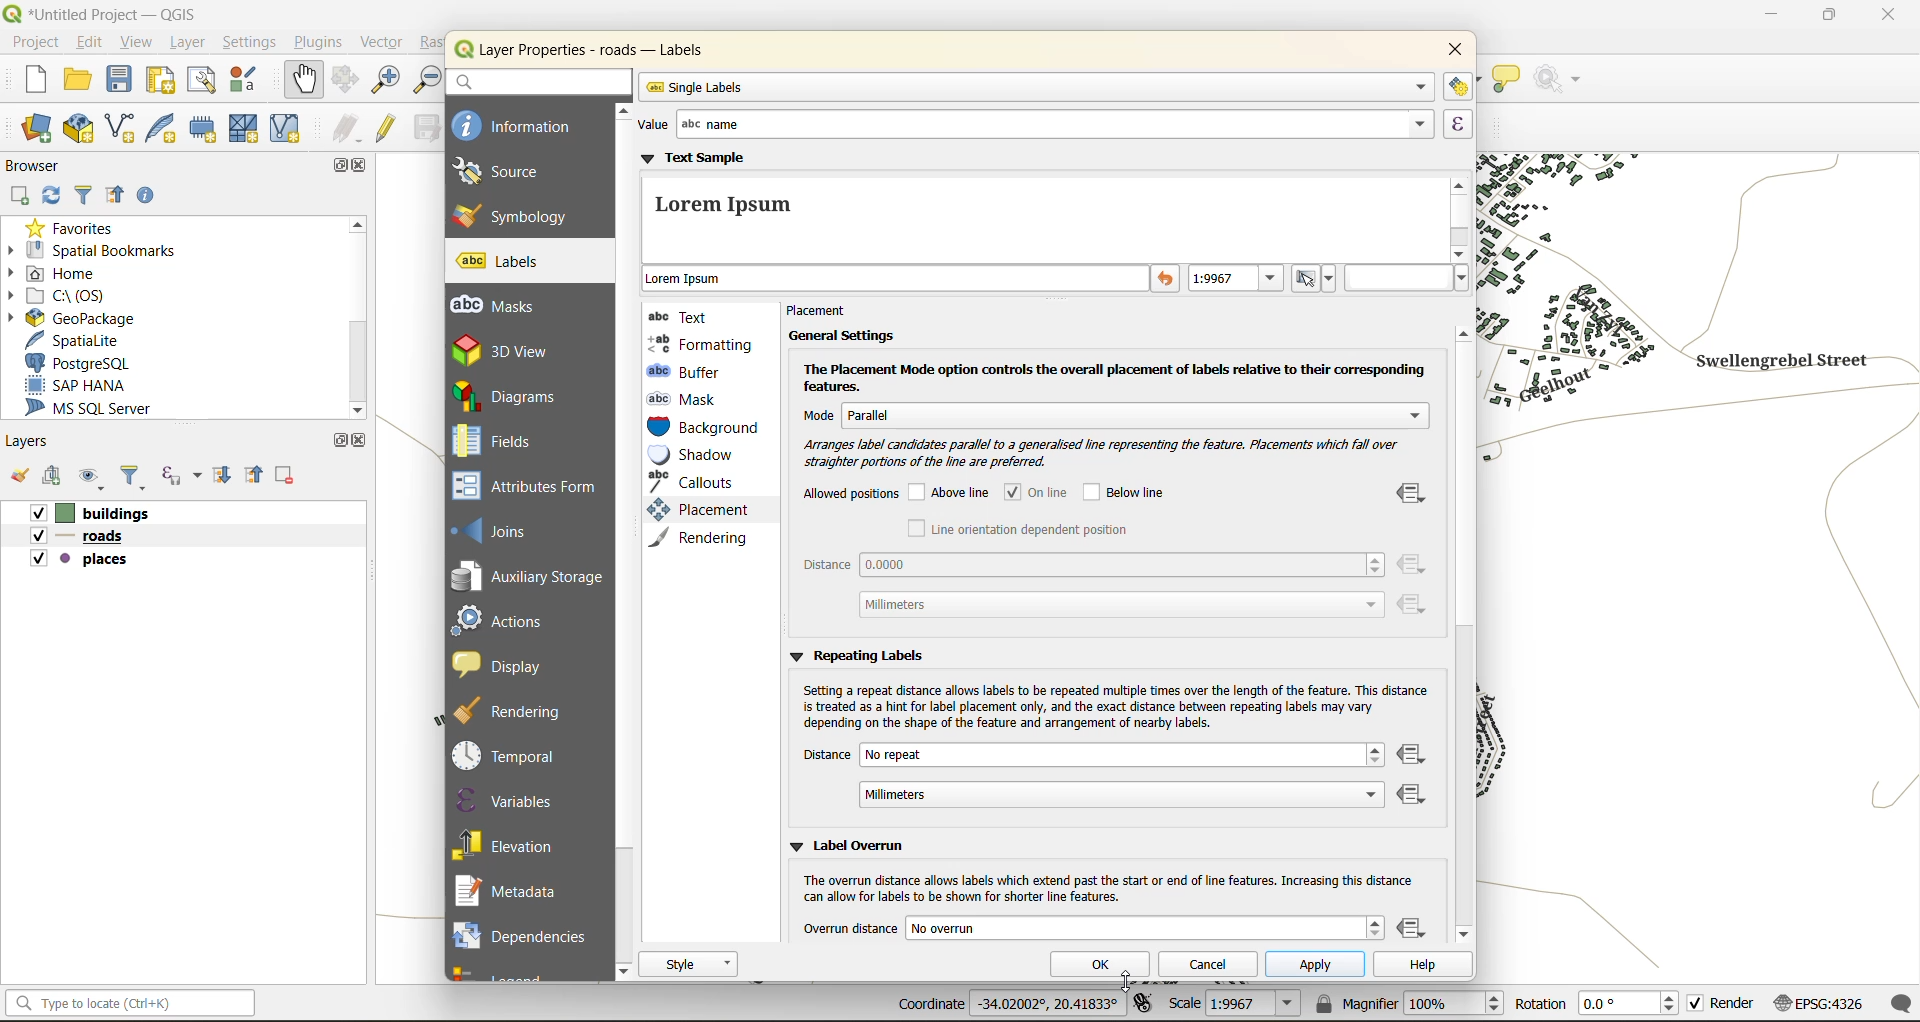  I want to click on labels, so click(502, 262).